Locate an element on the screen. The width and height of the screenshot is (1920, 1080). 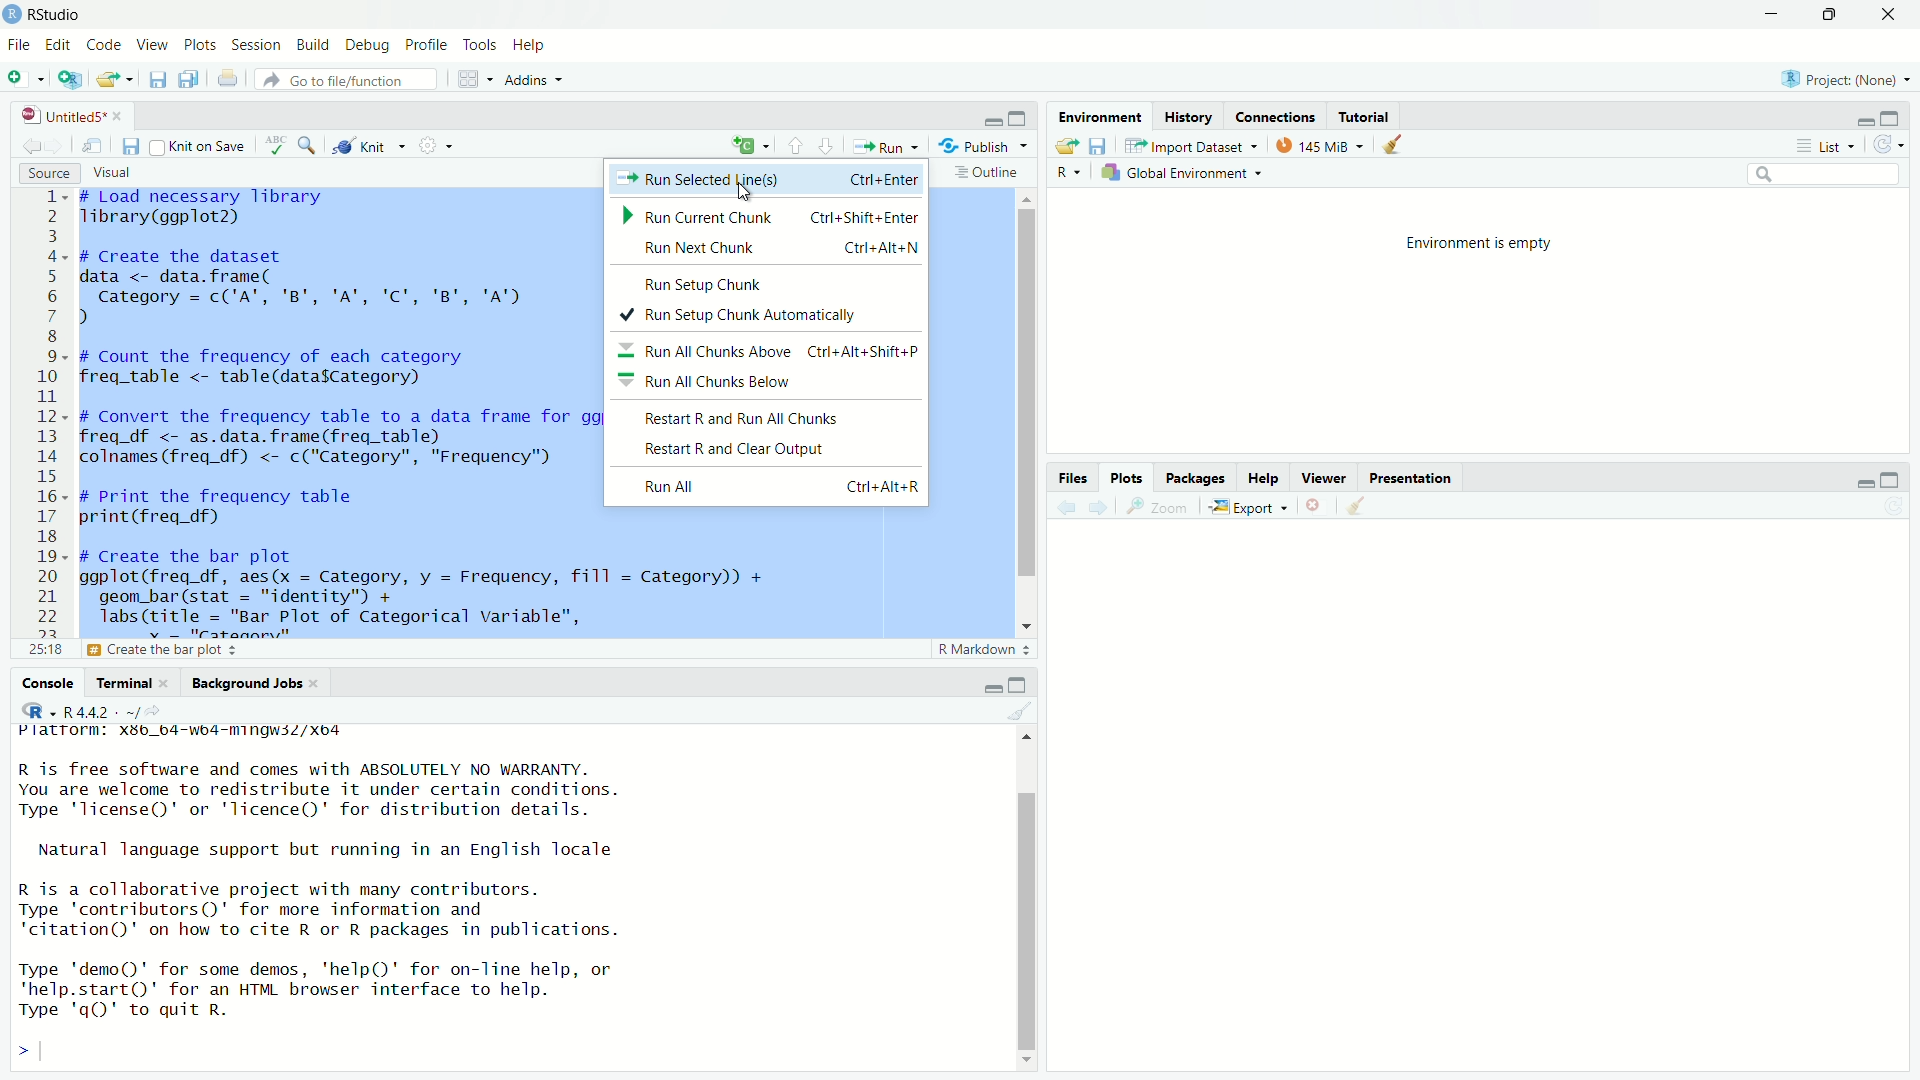
search bar is located at coordinates (1820, 174).